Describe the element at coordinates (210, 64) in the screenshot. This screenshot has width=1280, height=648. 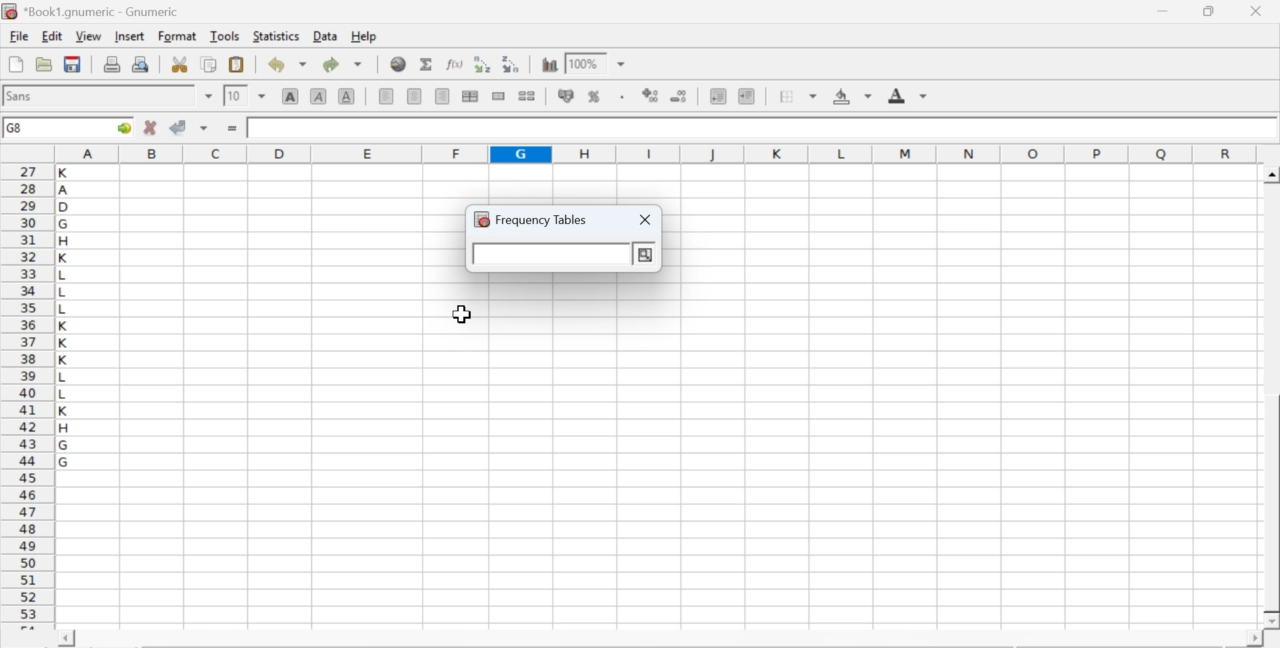
I see `copy` at that location.